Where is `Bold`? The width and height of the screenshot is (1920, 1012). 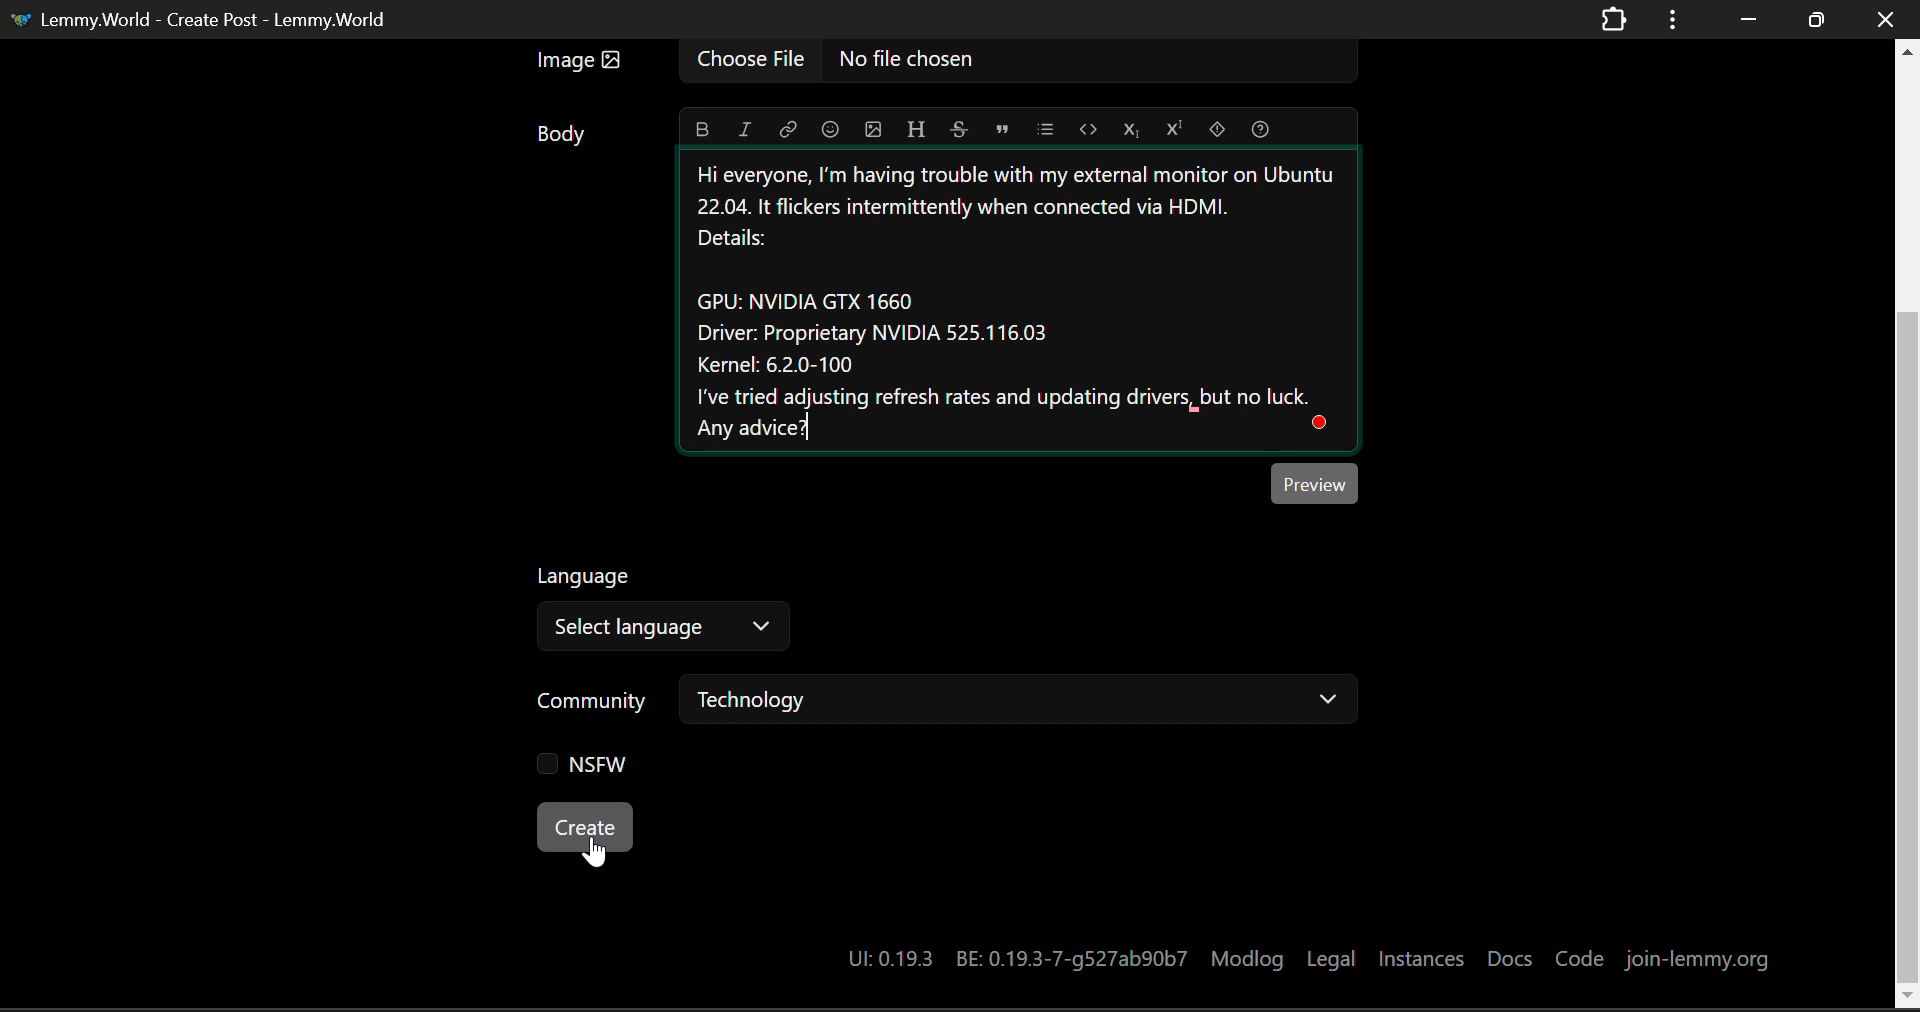
Bold is located at coordinates (703, 129).